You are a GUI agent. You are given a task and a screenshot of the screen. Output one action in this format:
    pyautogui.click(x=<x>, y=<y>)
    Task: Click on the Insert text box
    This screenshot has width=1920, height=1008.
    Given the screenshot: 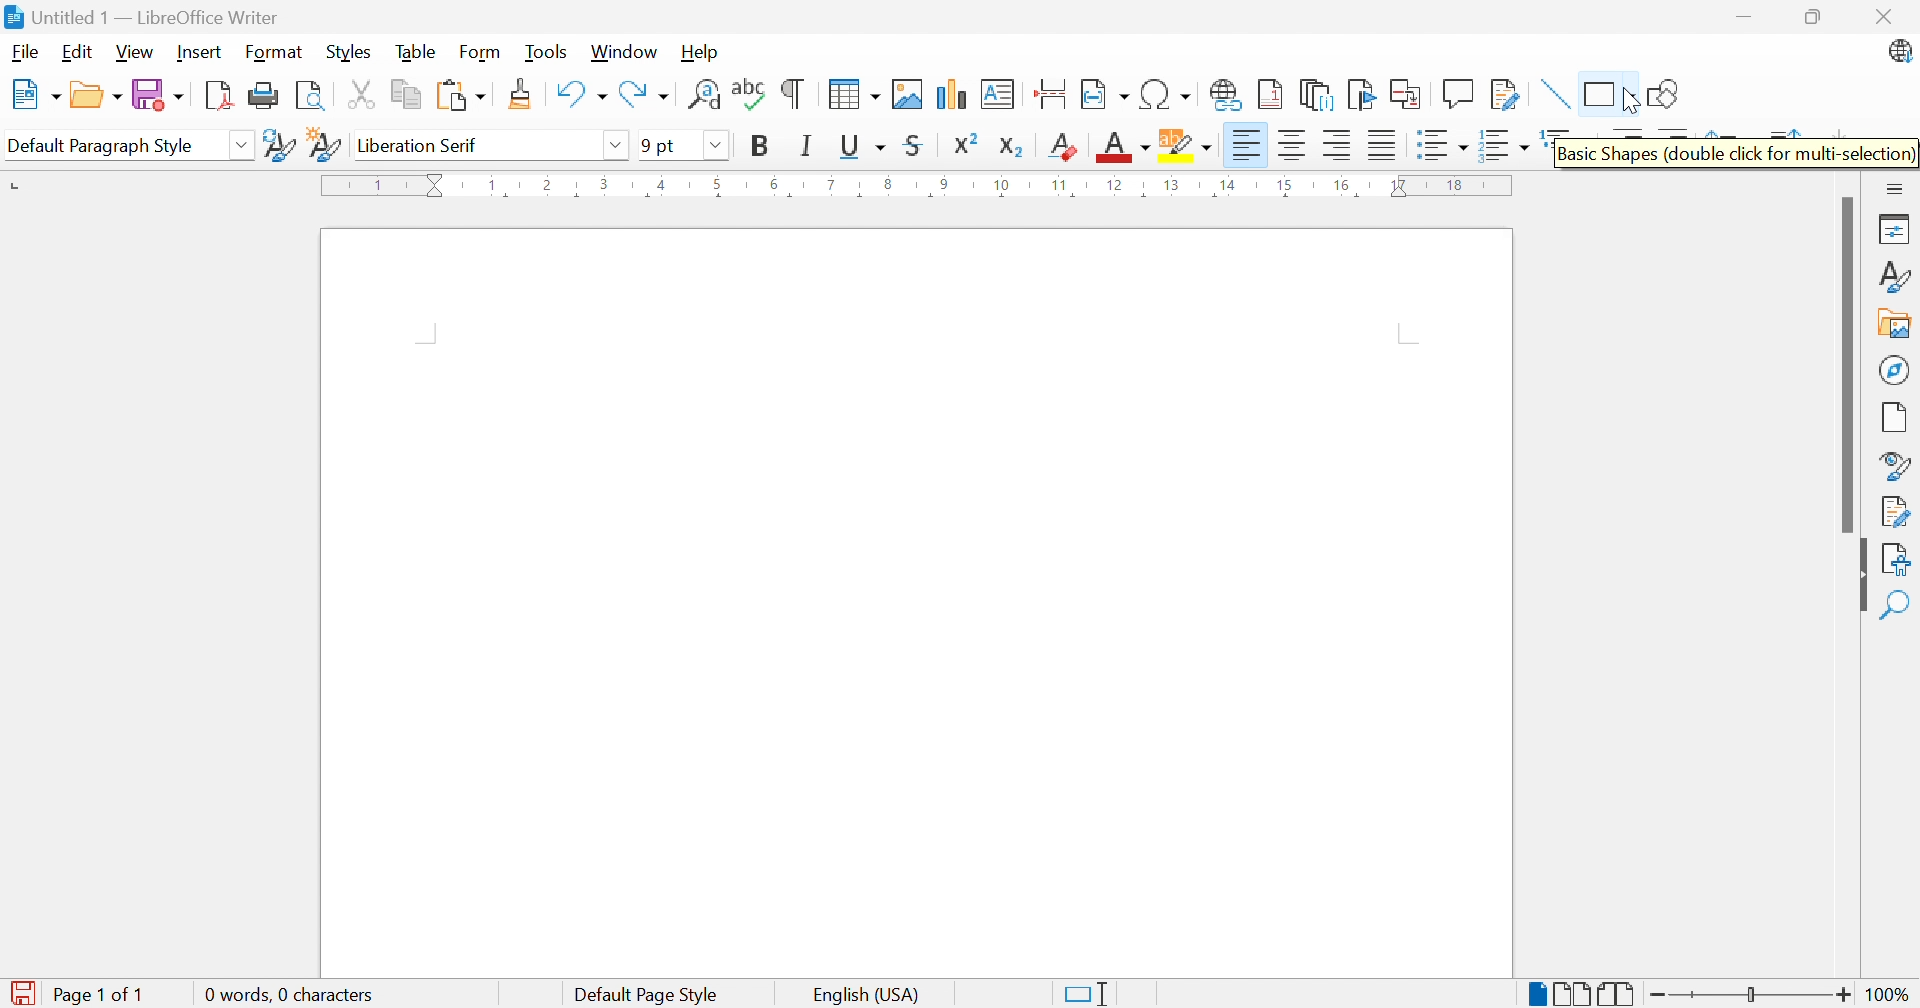 What is the action you would take?
    pyautogui.click(x=996, y=94)
    